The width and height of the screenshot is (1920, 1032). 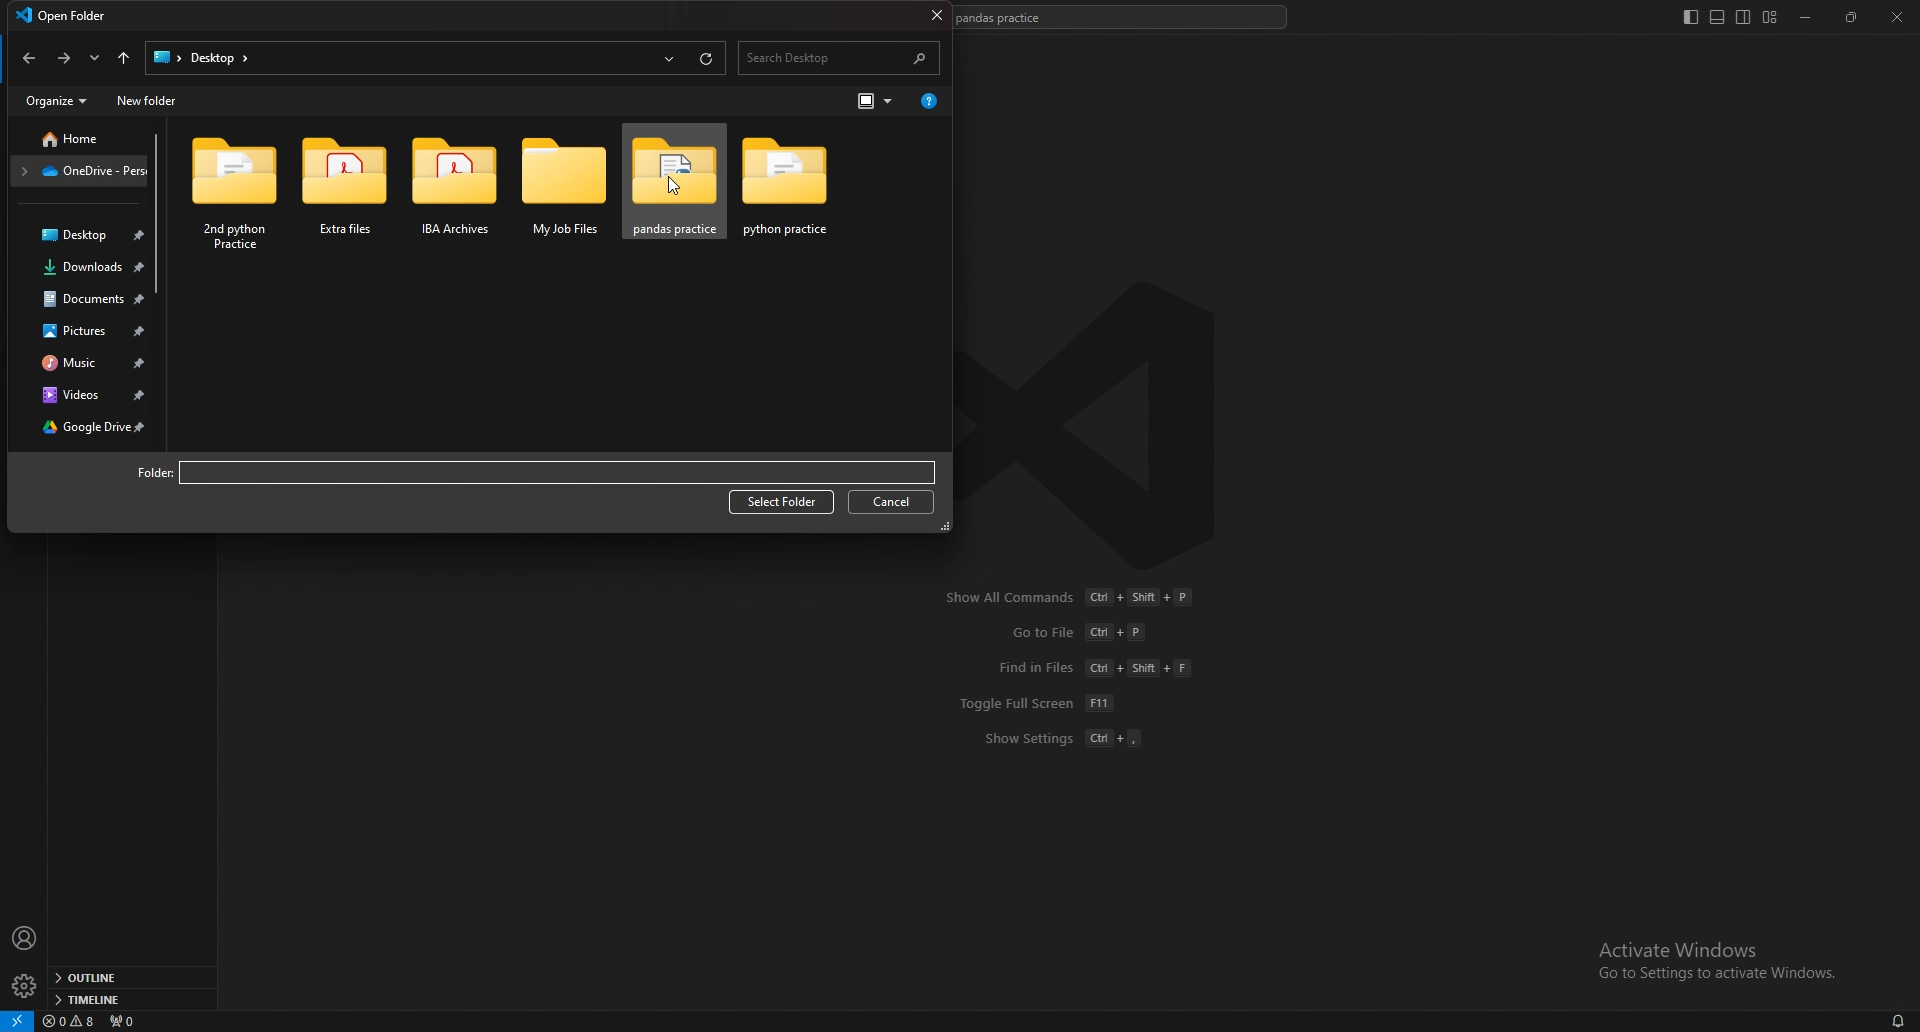 I want to click on alarms, so click(x=1899, y=1020).